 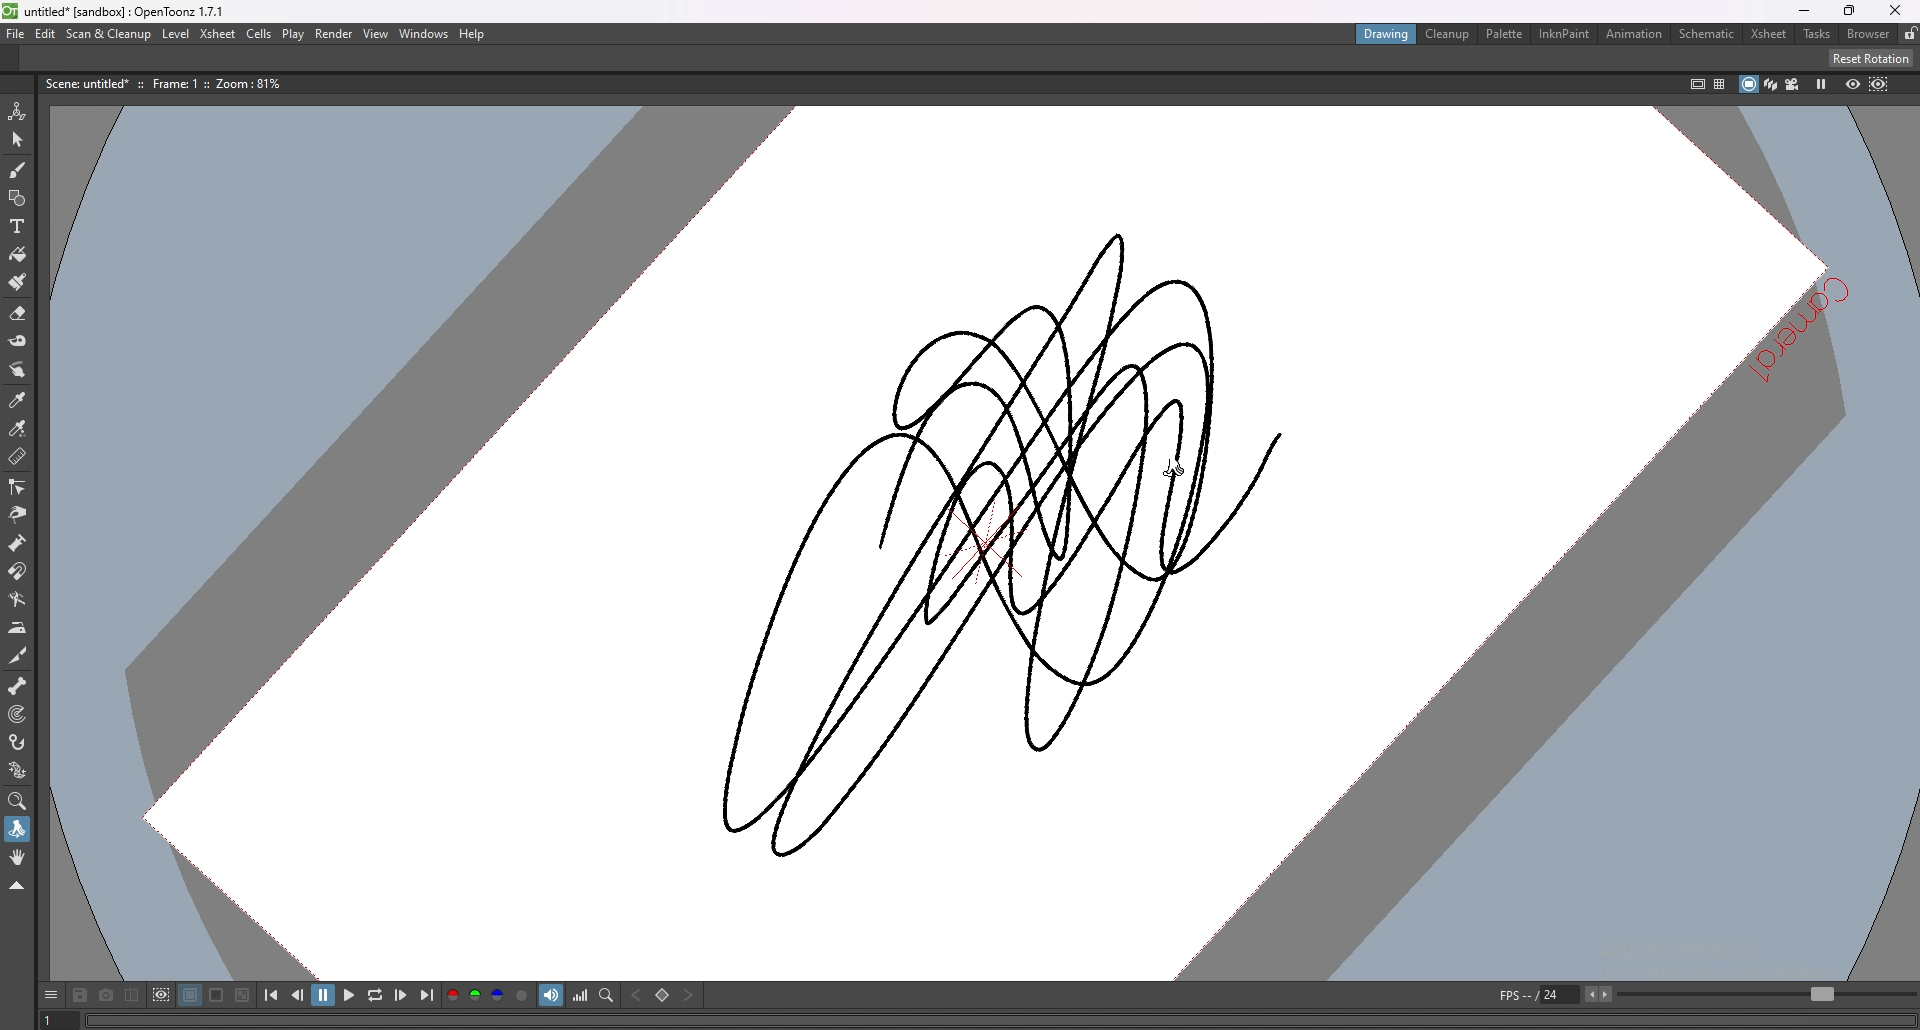 I want to click on inknpaint, so click(x=1569, y=33).